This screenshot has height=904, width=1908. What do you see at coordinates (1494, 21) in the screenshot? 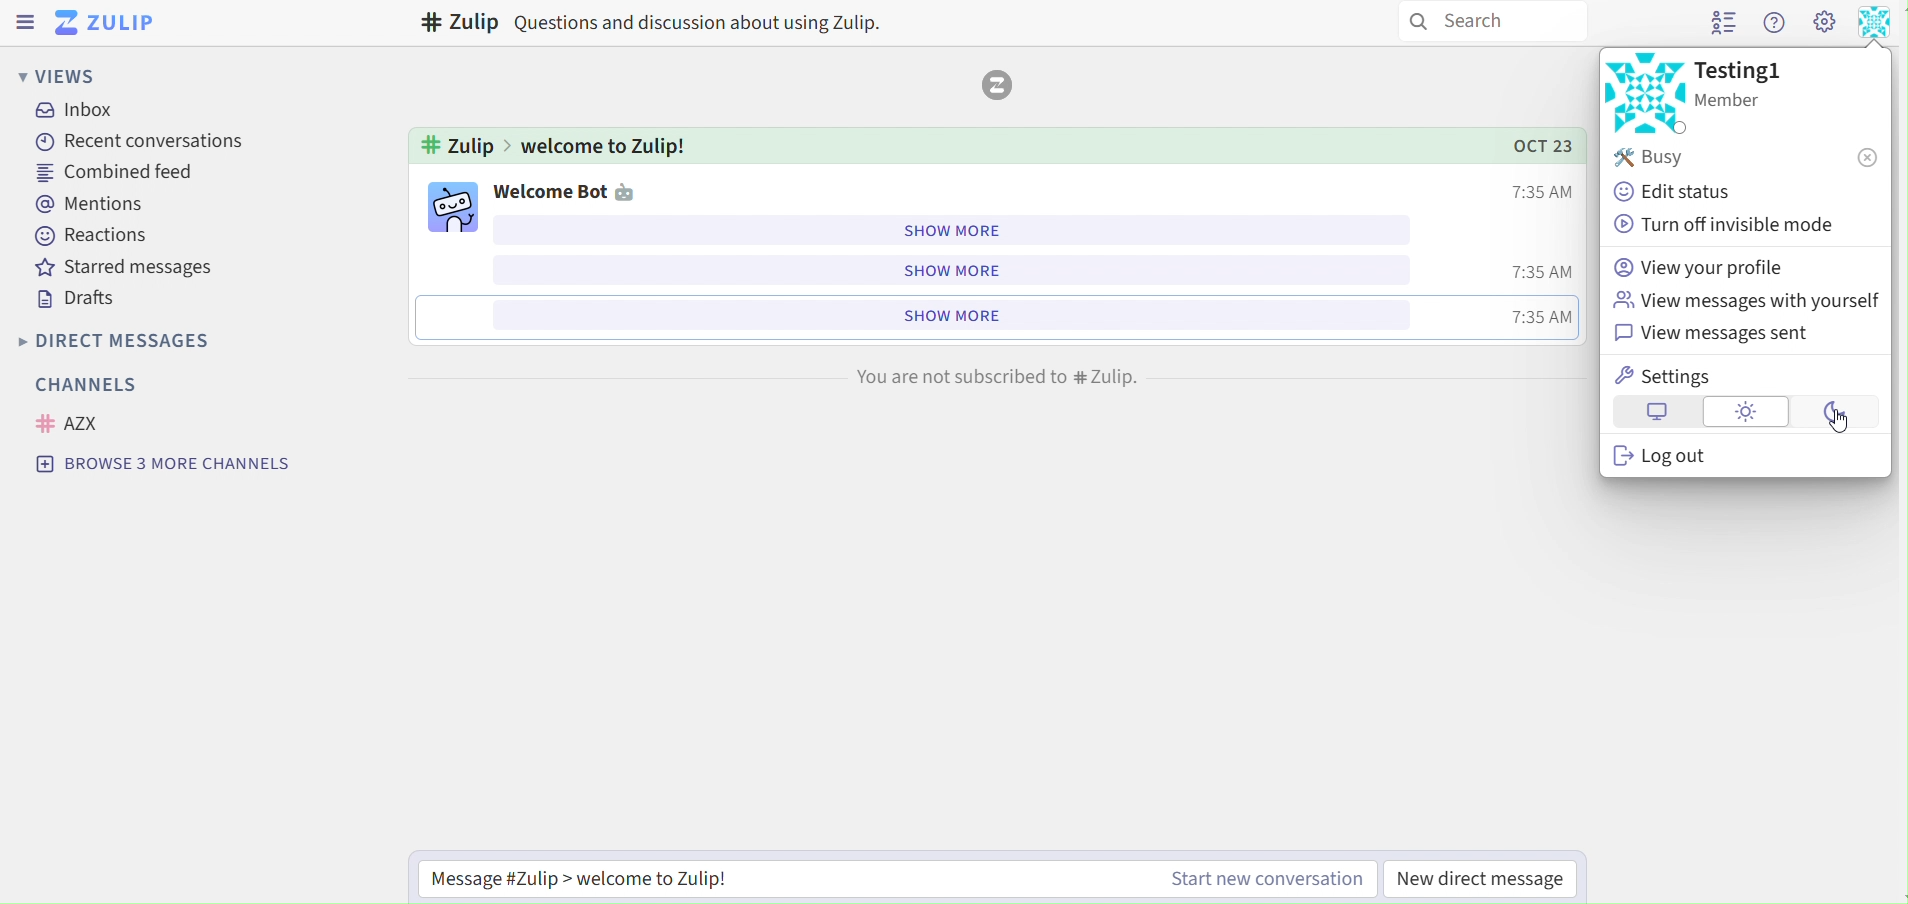
I see `search` at bounding box center [1494, 21].